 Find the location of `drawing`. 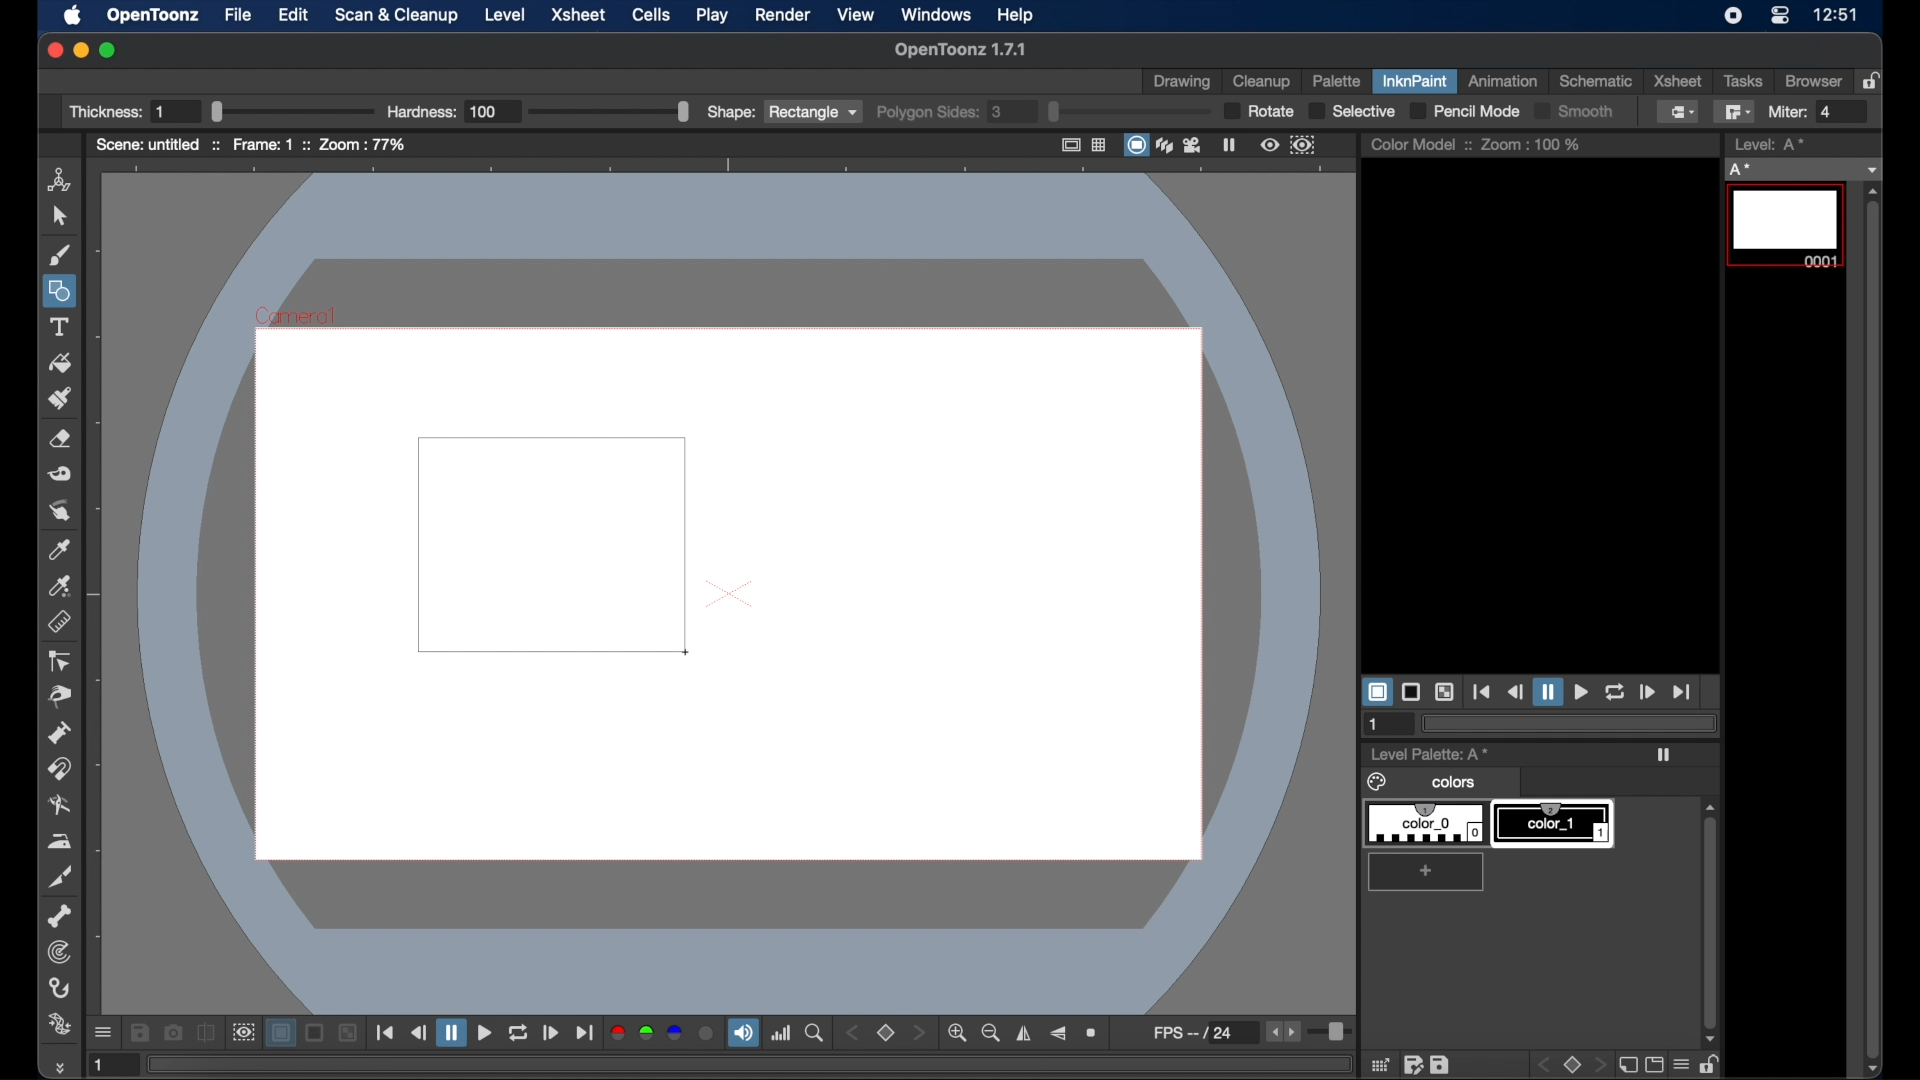

drawing is located at coordinates (1182, 83).